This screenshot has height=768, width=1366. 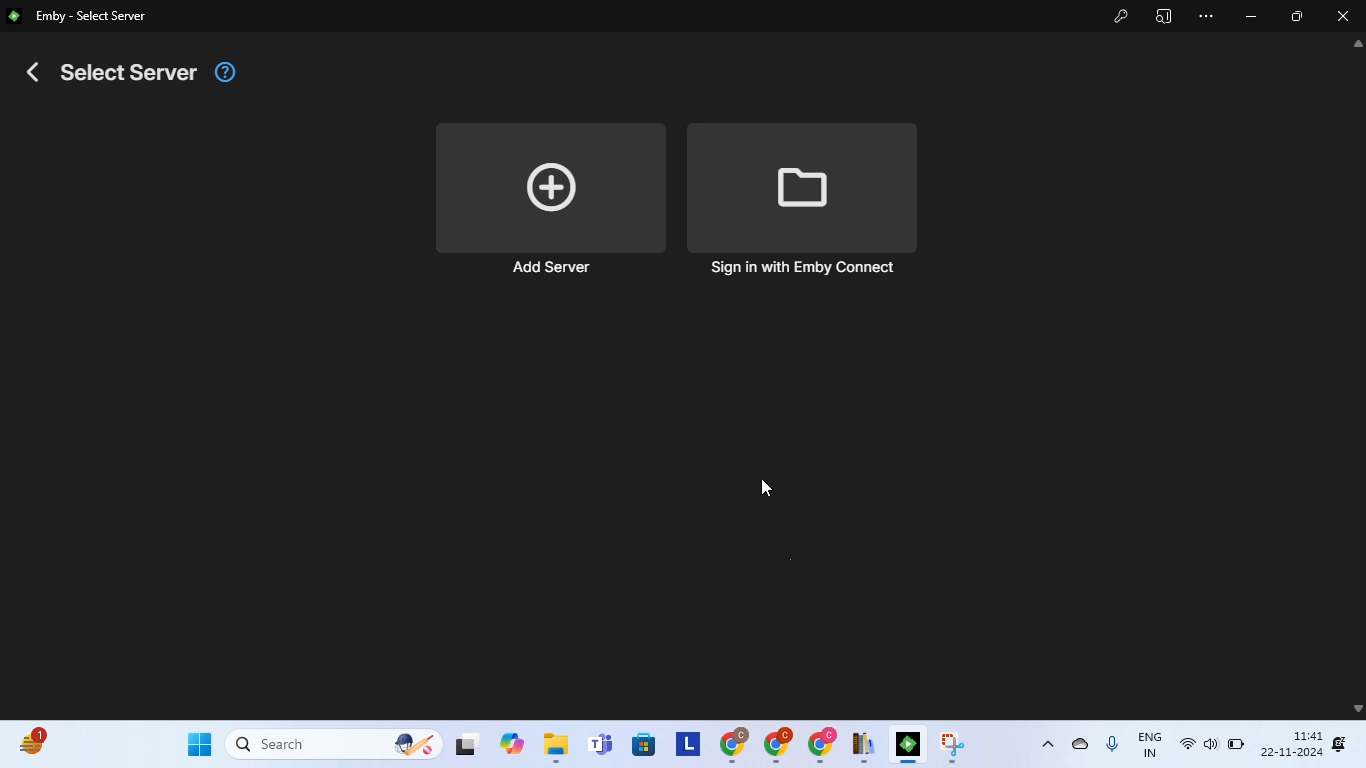 I want to click on microsoft, so click(x=646, y=746).